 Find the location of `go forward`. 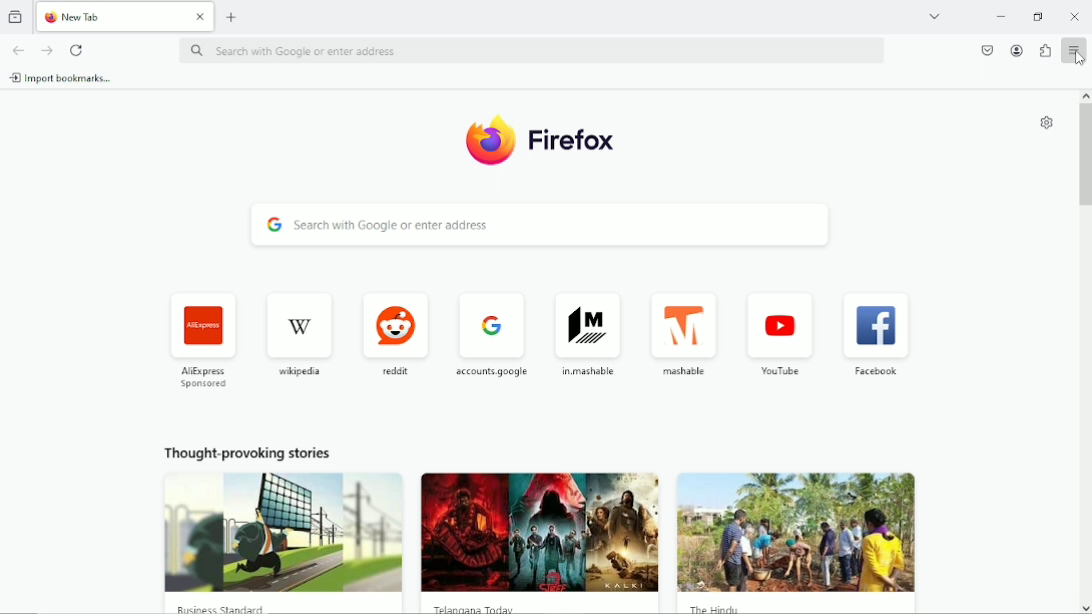

go forward is located at coordinates (45, 50).